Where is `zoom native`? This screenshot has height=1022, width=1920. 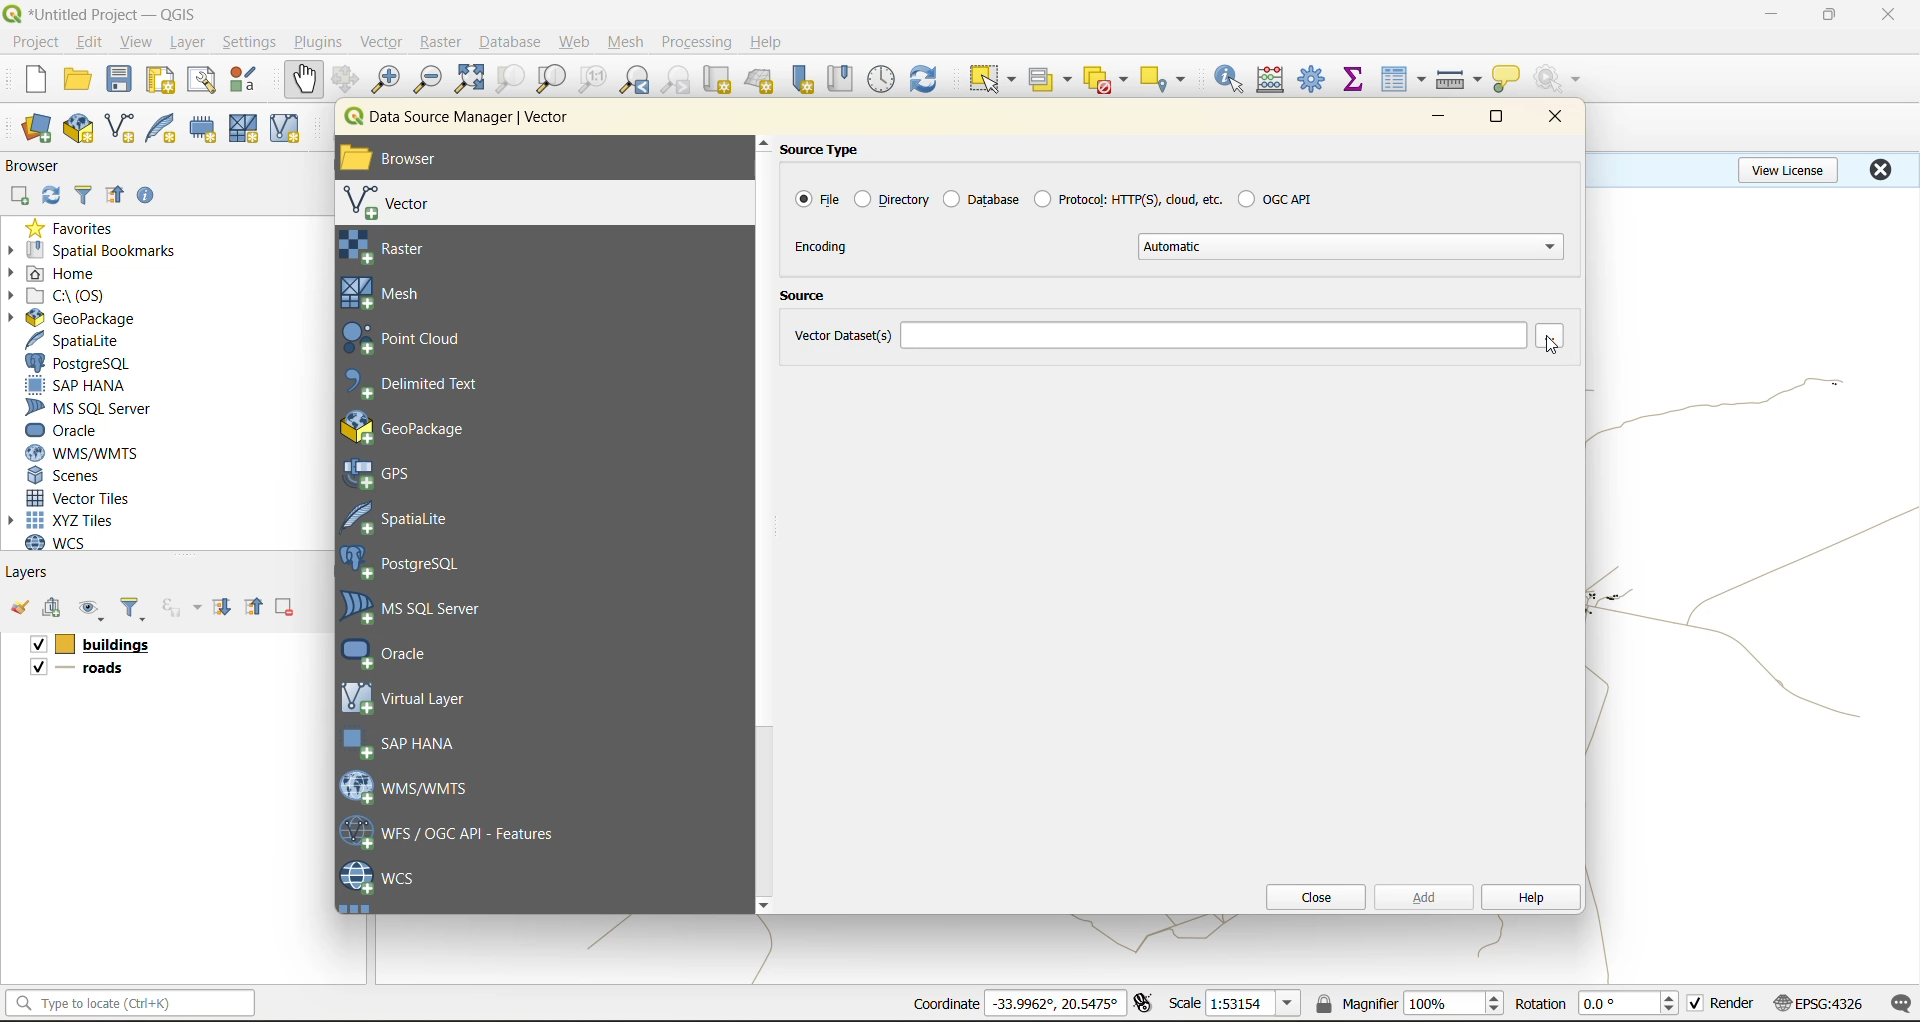
zoom native is located at coordinates (593, 80).